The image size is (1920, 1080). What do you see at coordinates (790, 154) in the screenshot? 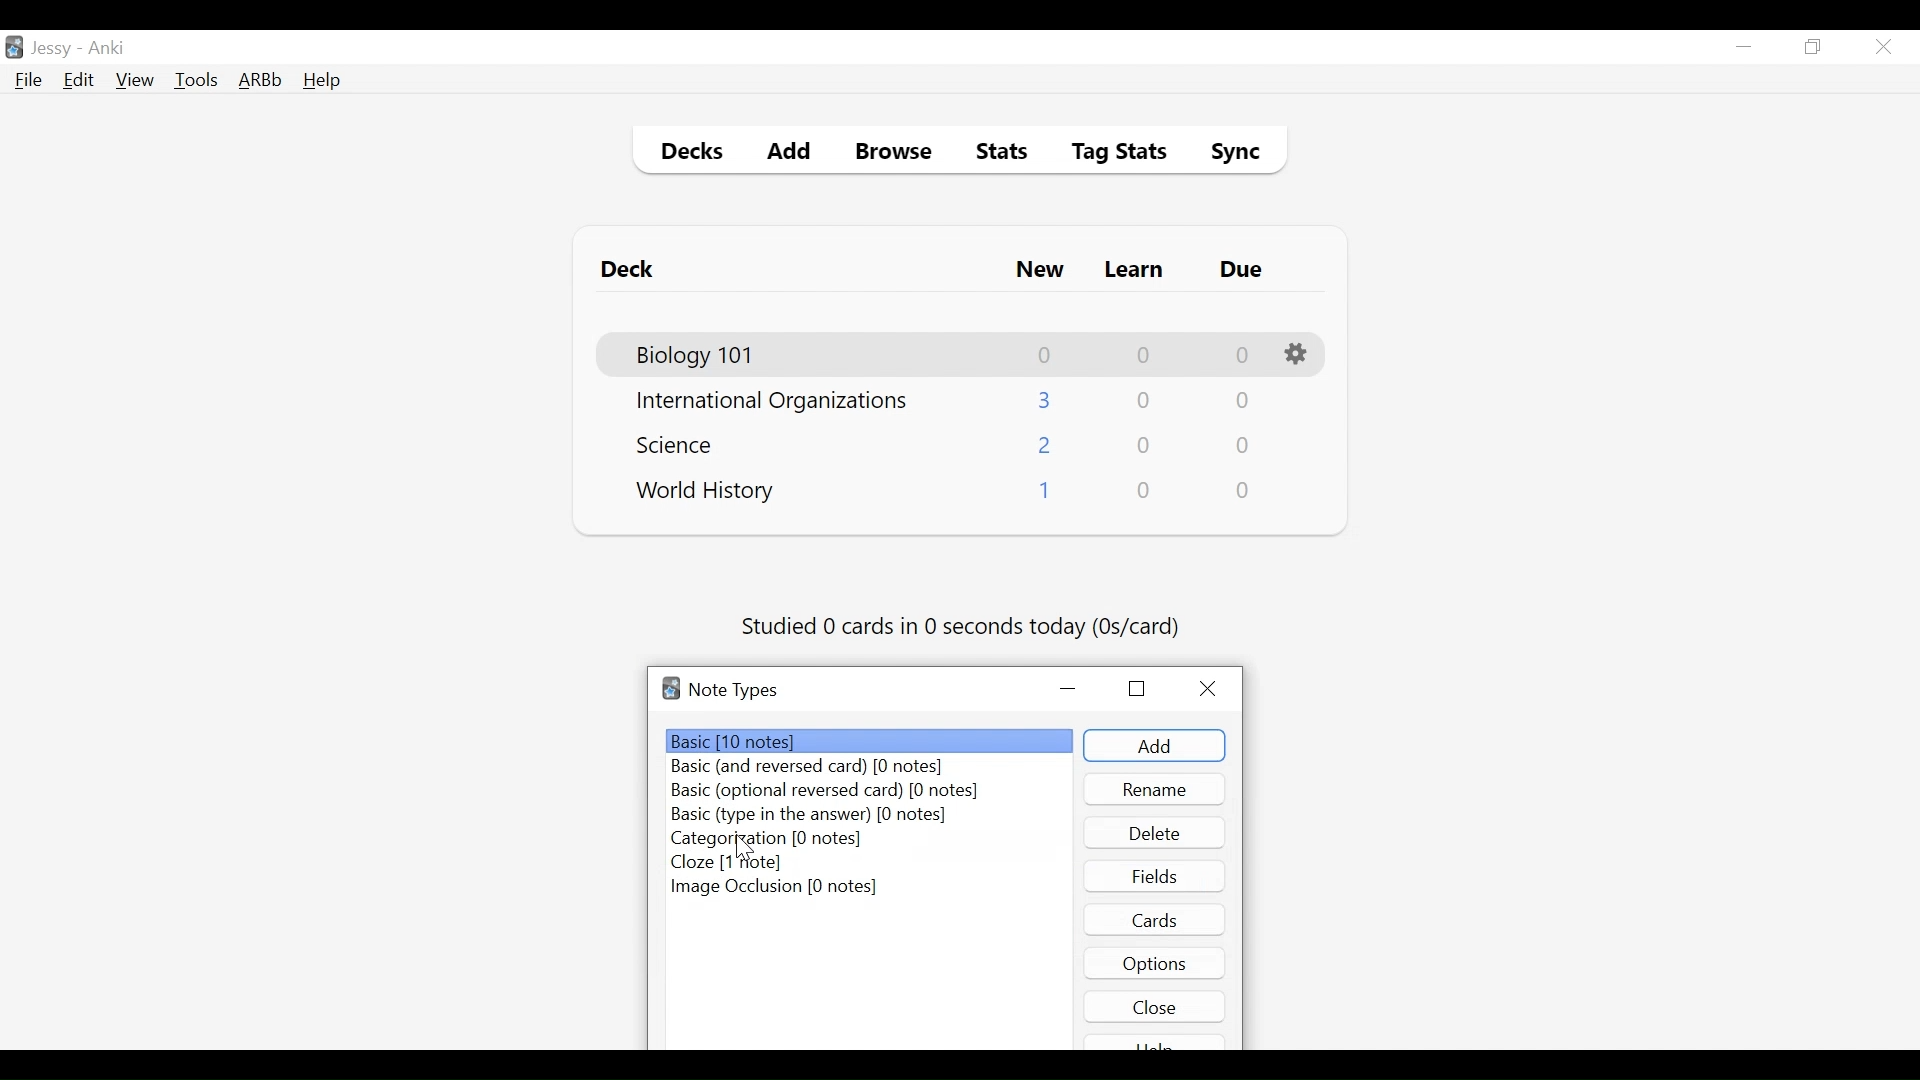
I see `Add` at bounding box center [790, 154].